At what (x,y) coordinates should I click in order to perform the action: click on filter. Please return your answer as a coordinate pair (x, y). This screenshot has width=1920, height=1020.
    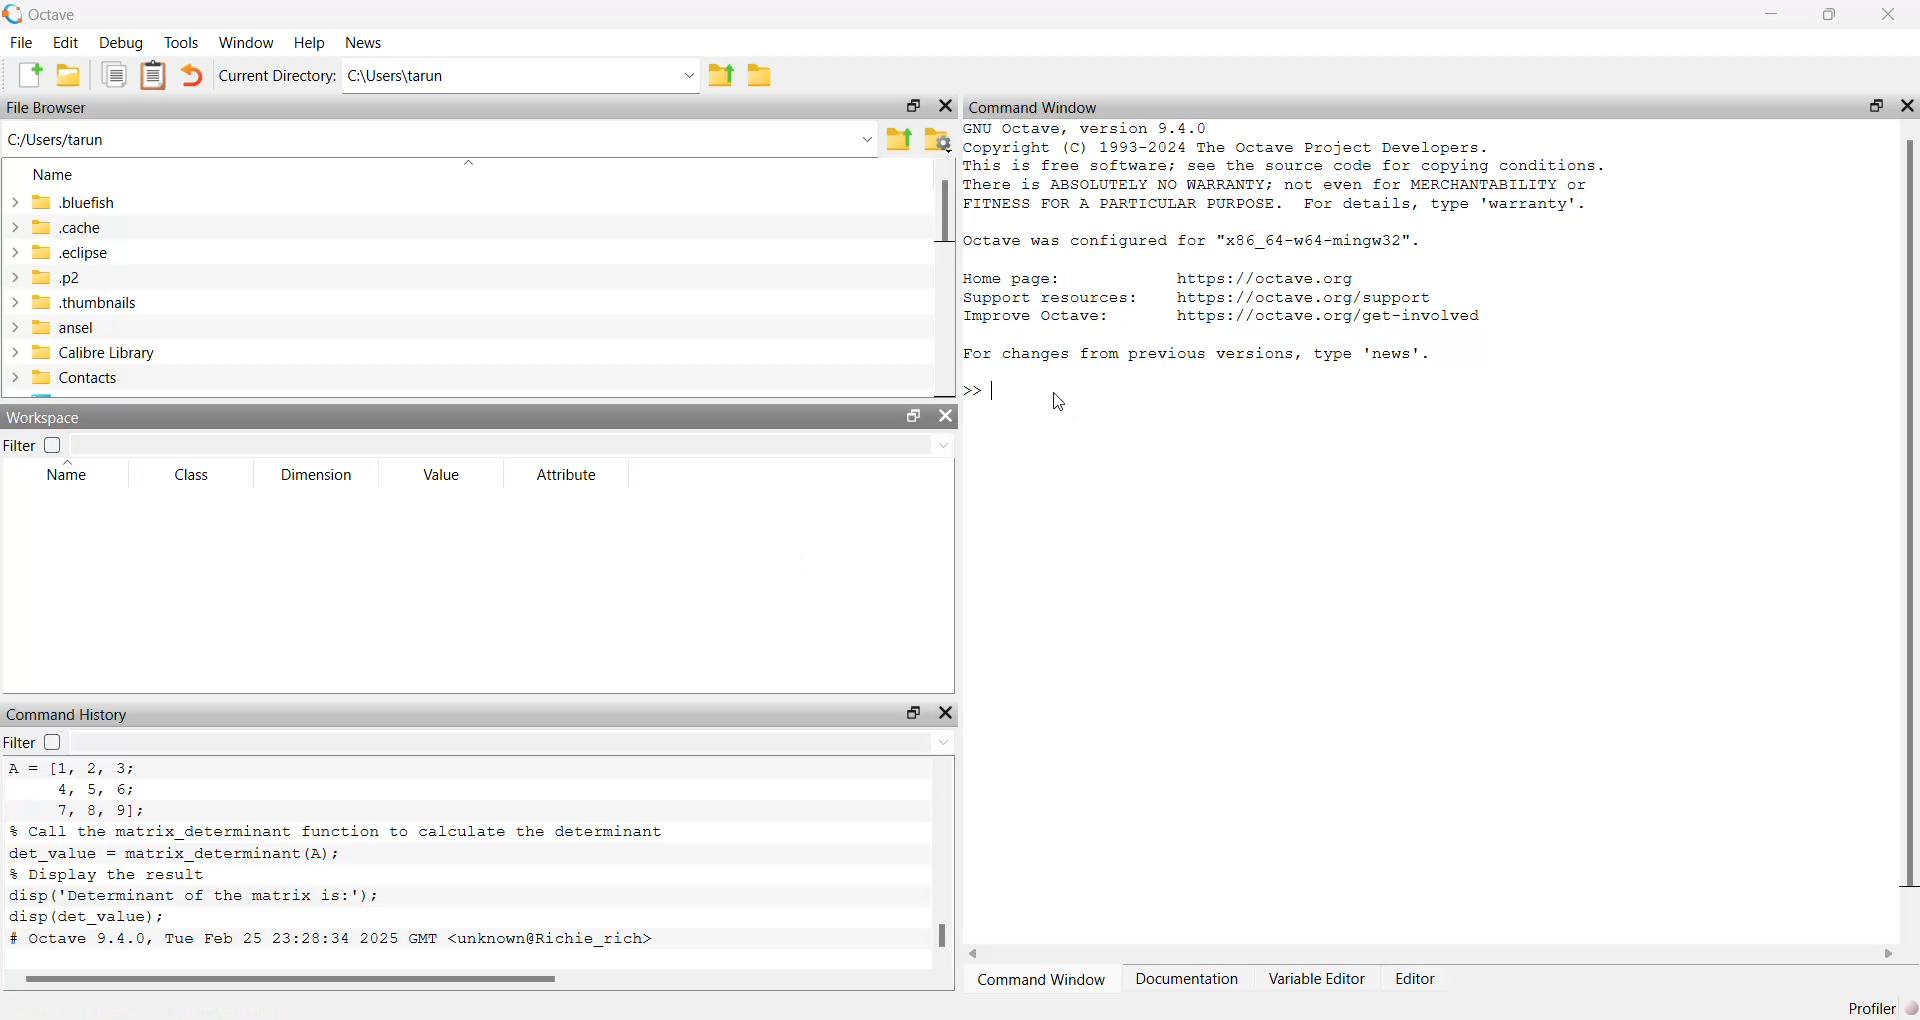
    Looking at the image, I should click on (19, 743).